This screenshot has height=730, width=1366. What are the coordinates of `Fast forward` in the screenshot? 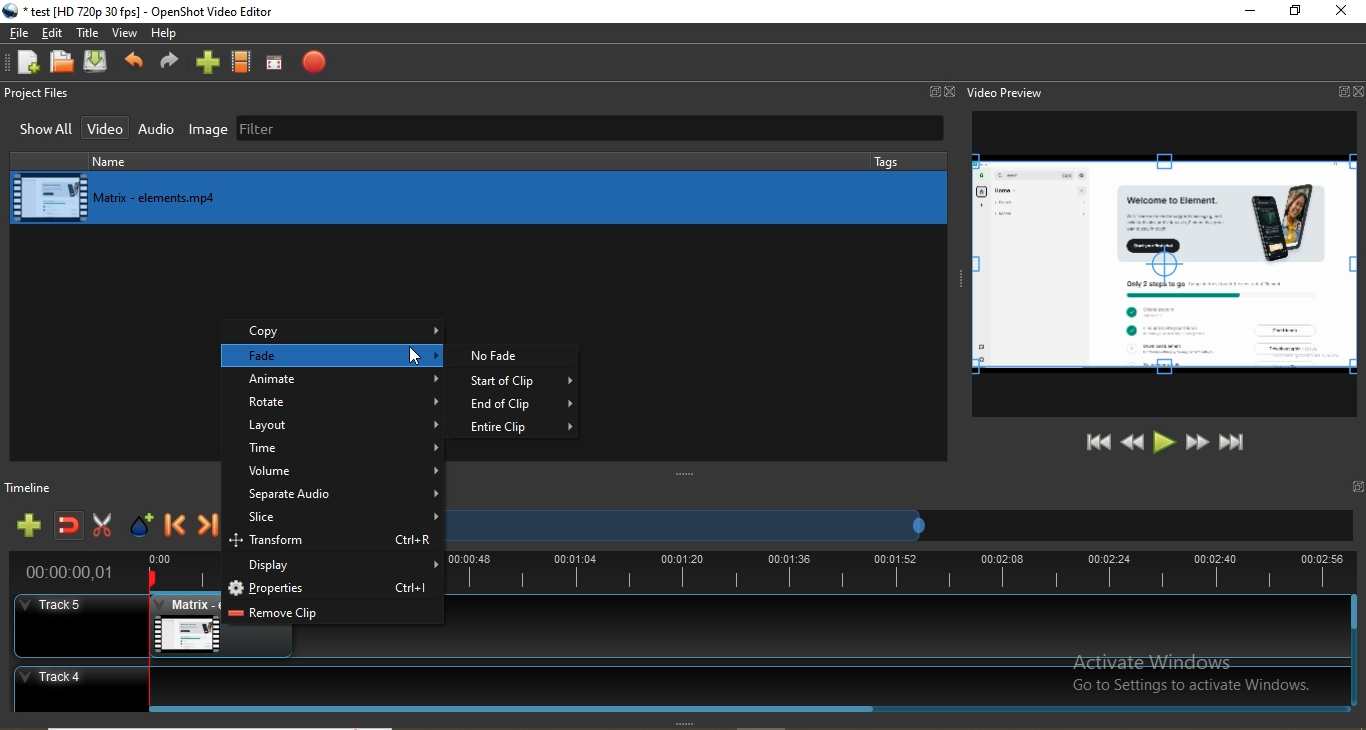 It's located at (1198, 443).